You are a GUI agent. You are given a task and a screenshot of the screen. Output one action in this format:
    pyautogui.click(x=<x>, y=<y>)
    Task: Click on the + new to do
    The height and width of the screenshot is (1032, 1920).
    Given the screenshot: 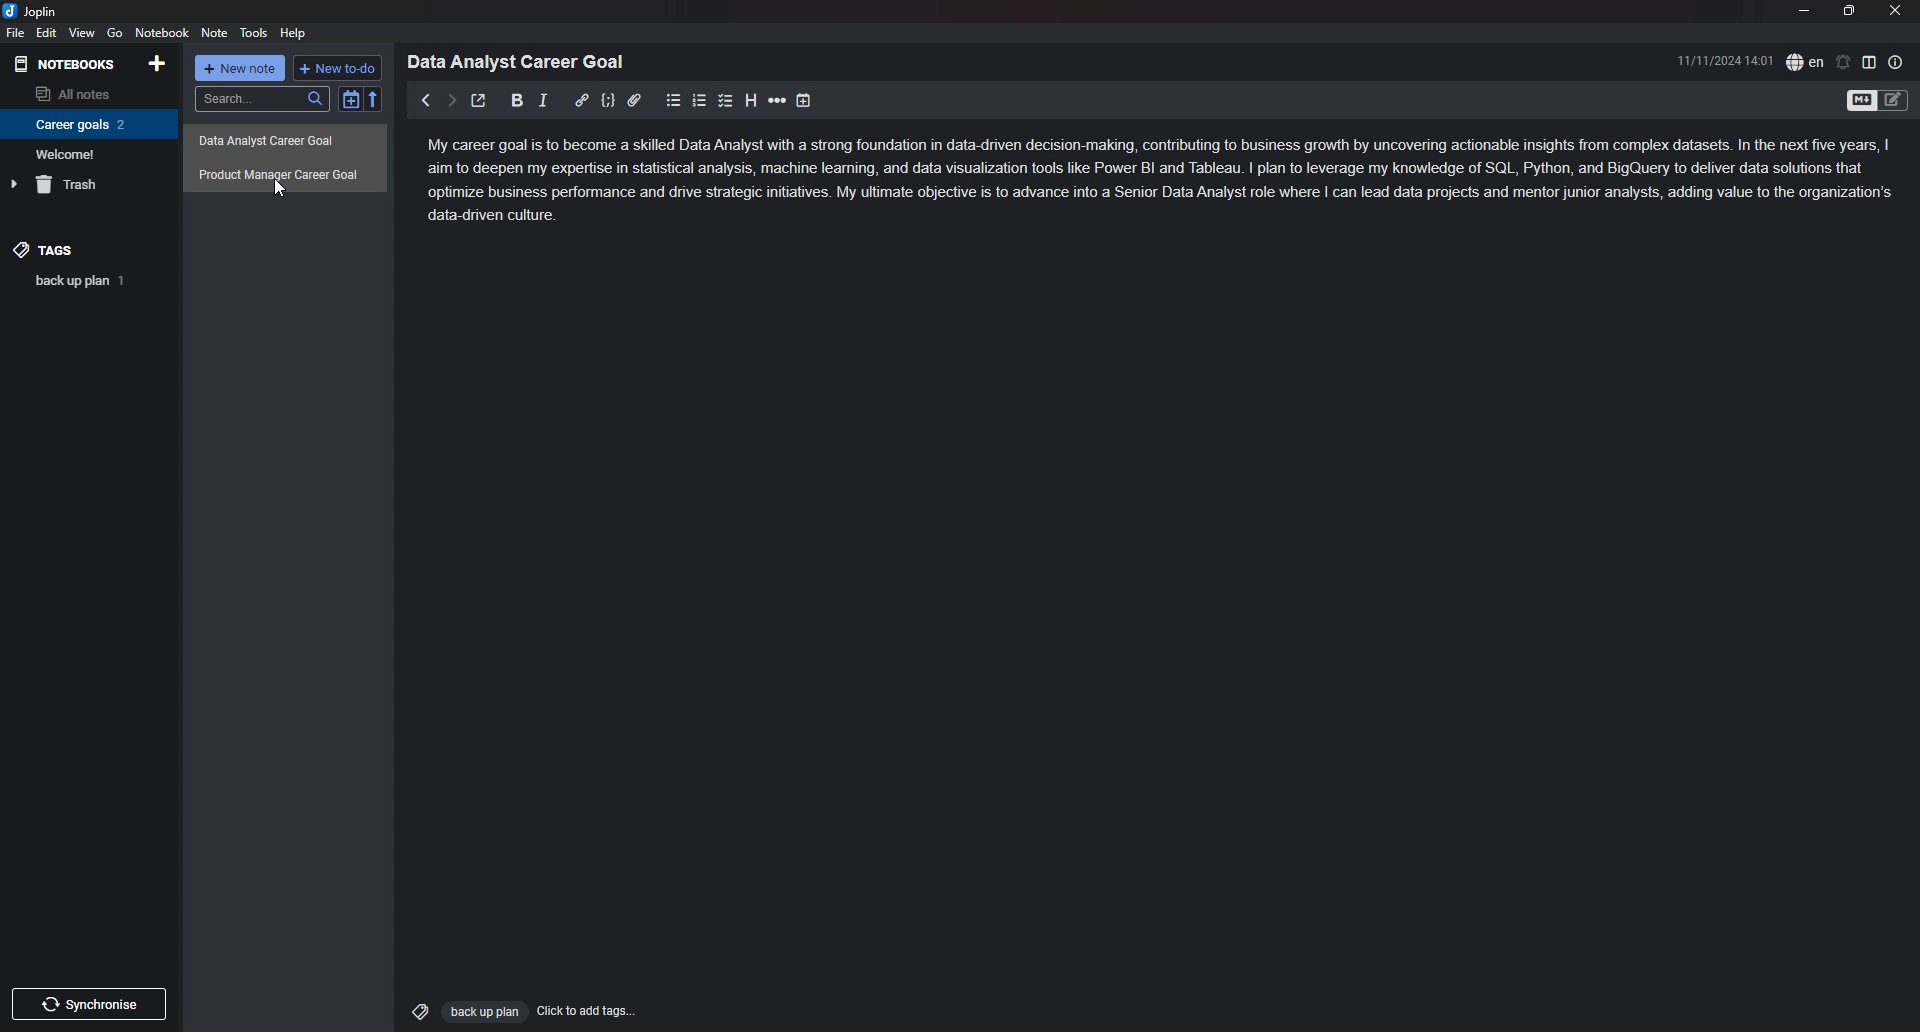 What is the action you would take?
    pyautogui.click(x=336, y=68)
    